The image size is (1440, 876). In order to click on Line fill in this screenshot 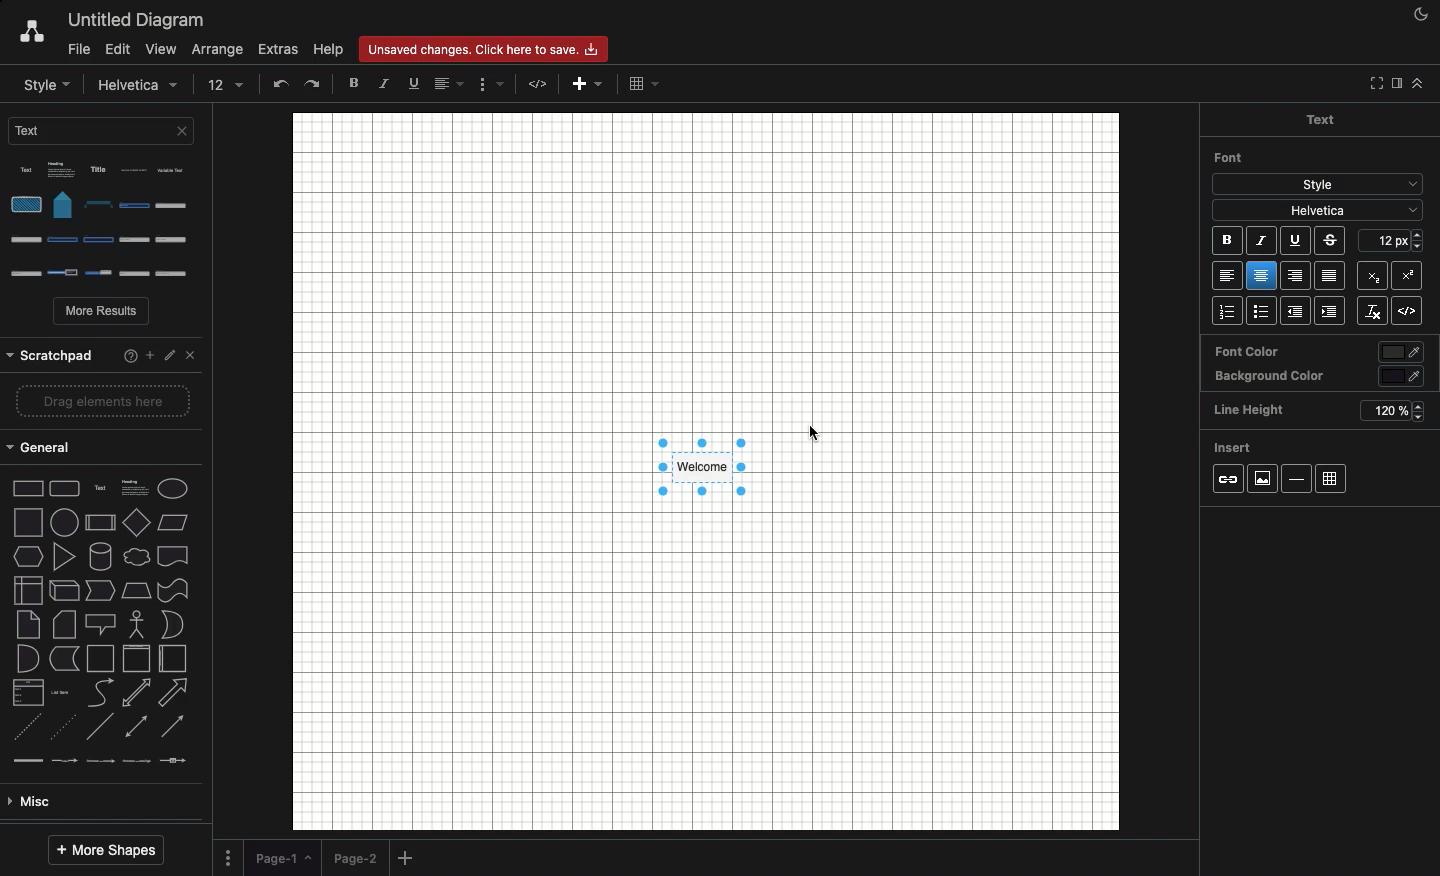, I will do `click(461, 83)`.